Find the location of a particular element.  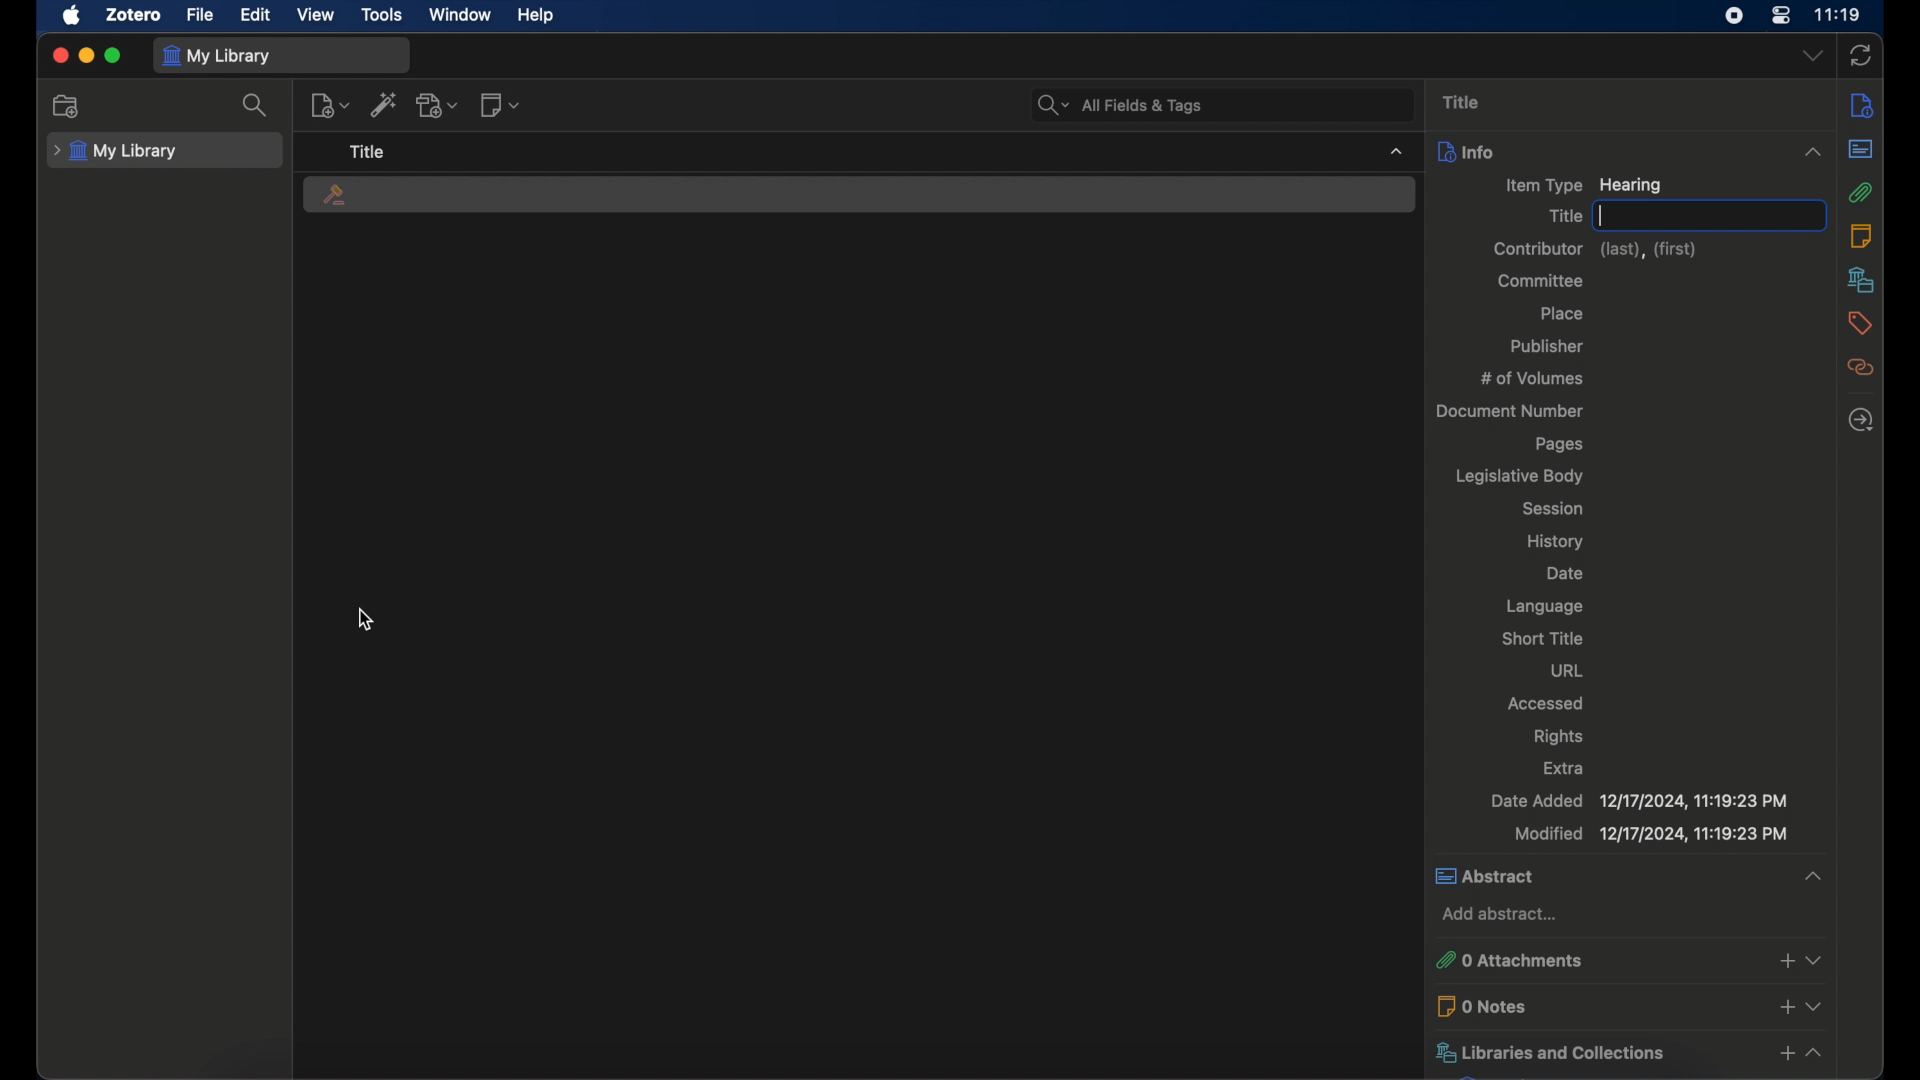

attachments is located at coordinates (1861, 192).